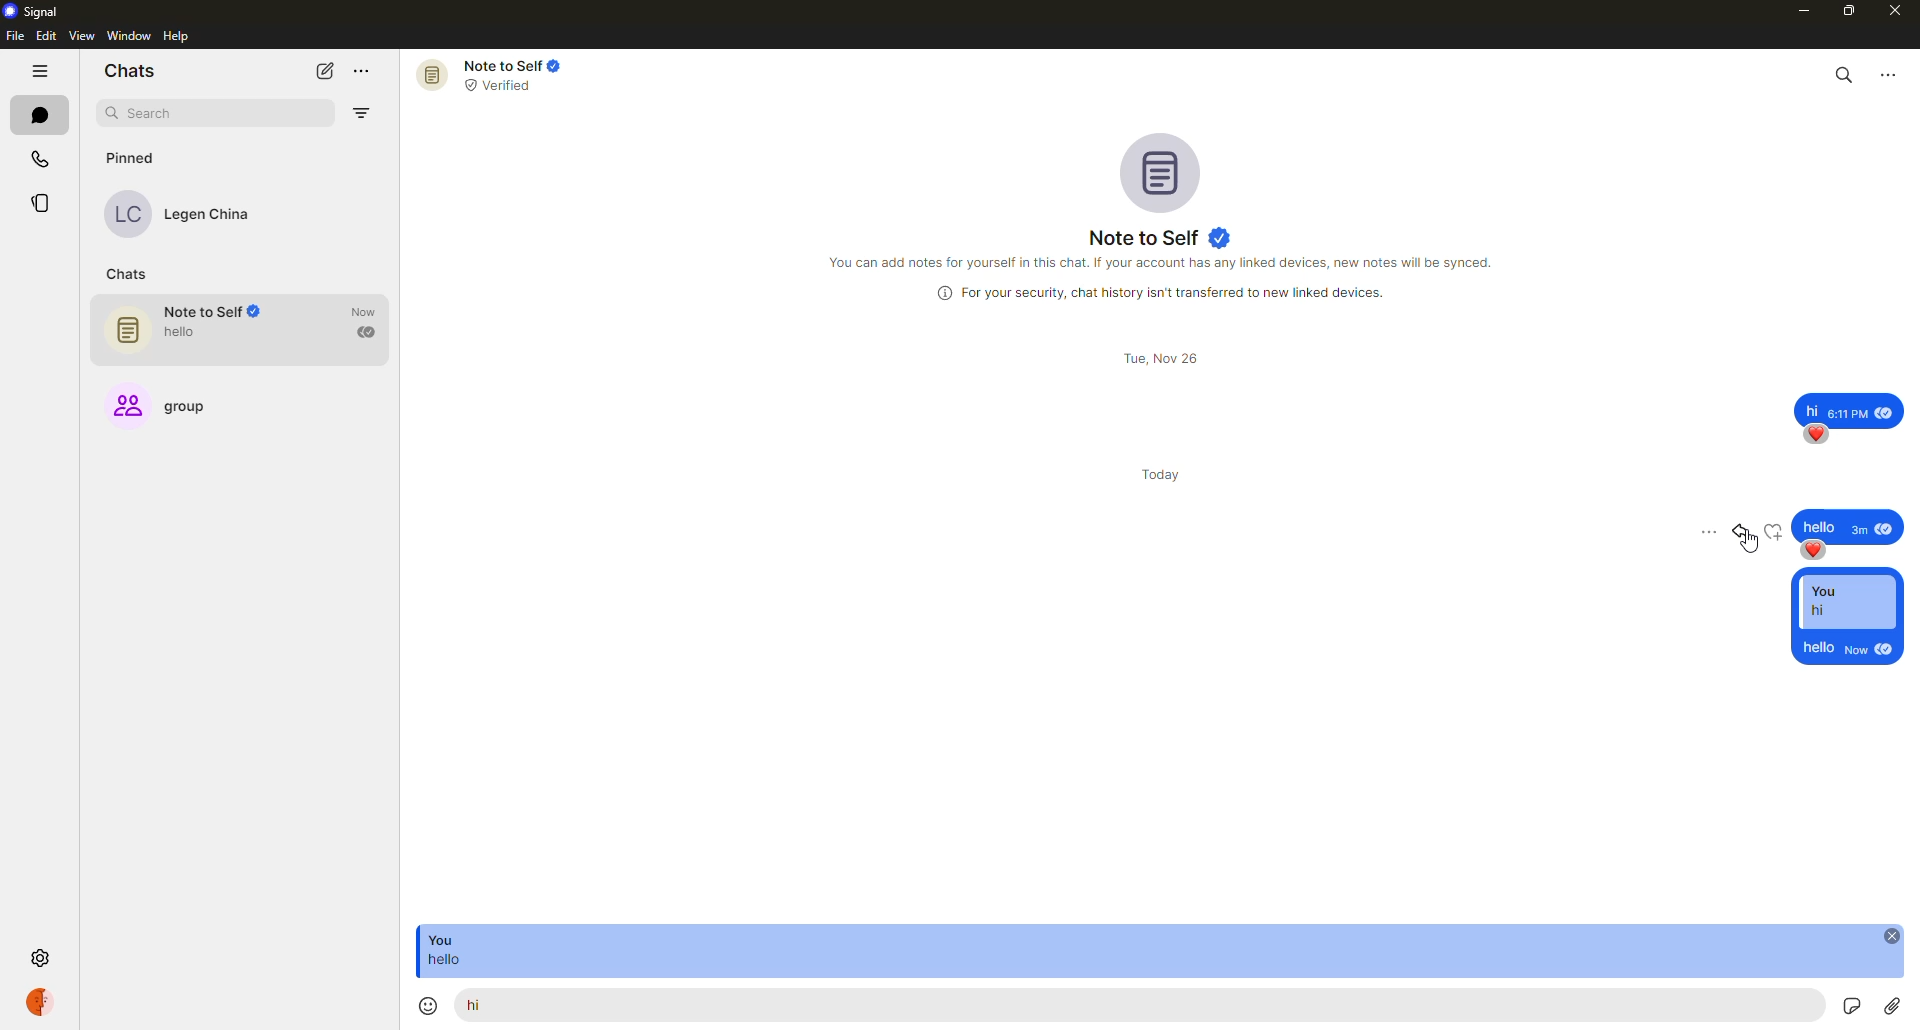  Describe the element at coordinates (128, 36) in the screenshot. I see `window` at that location.